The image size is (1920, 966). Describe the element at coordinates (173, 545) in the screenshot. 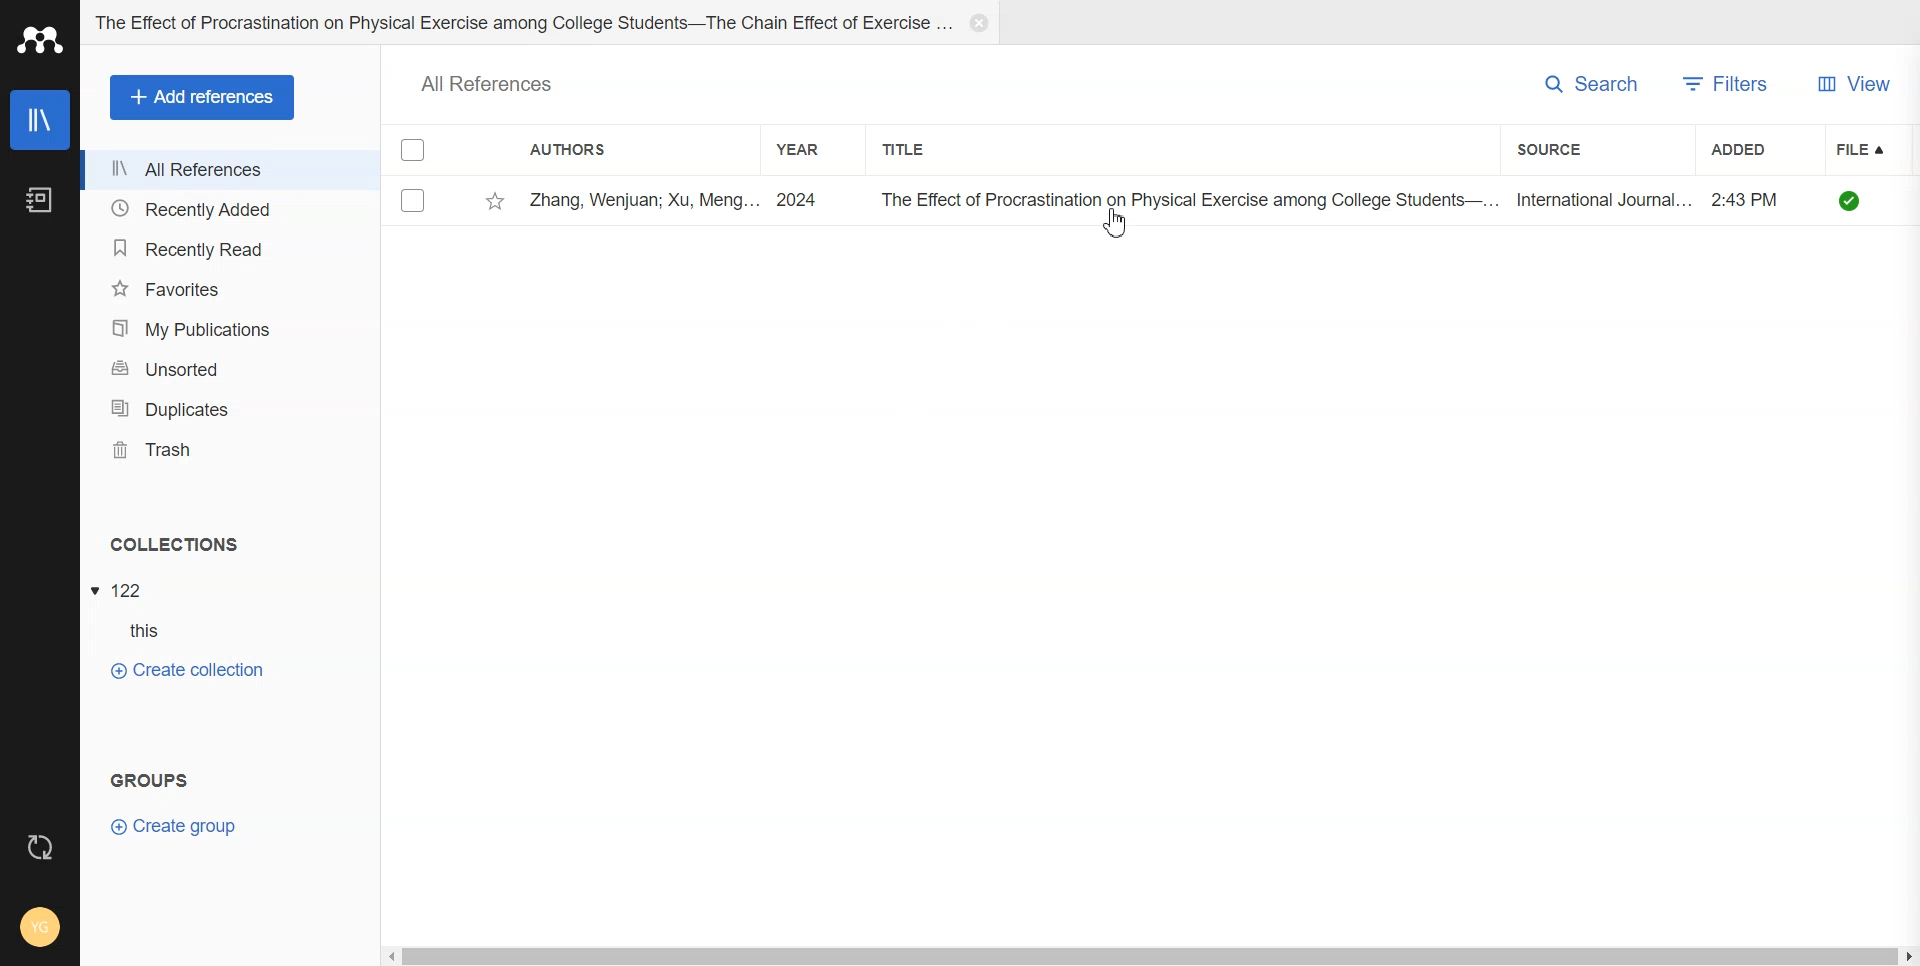

I see `Text` at that location.